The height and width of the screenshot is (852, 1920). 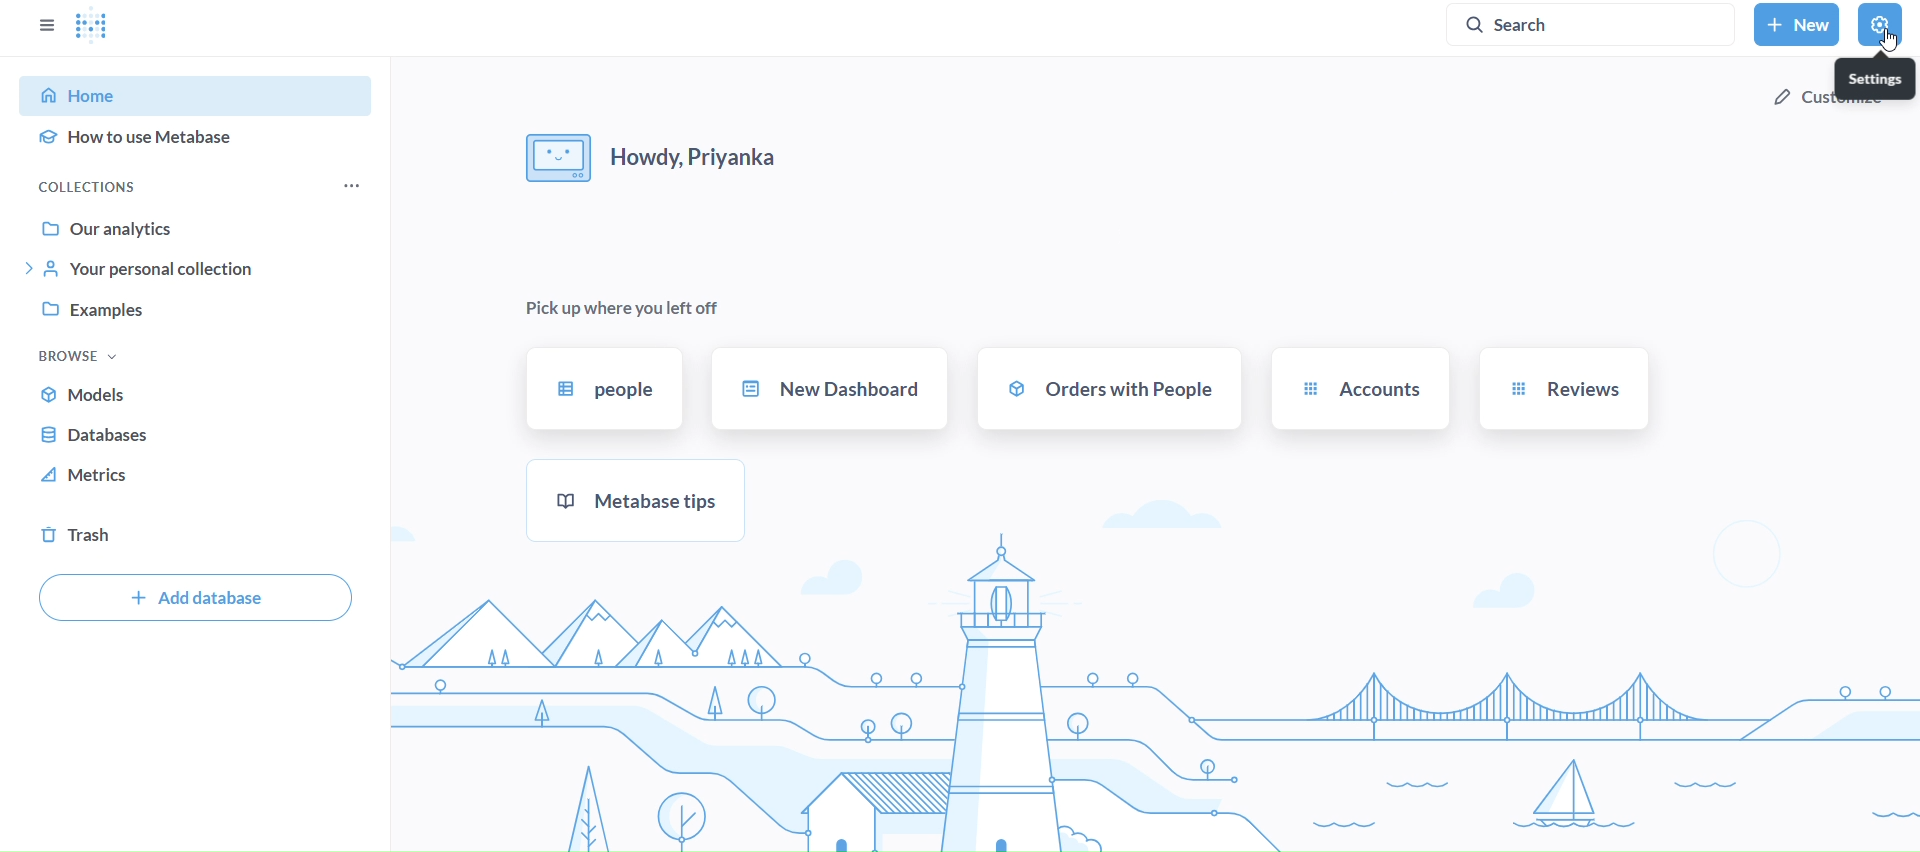 I want to click on orders with people, so click(x=1110, y=388).